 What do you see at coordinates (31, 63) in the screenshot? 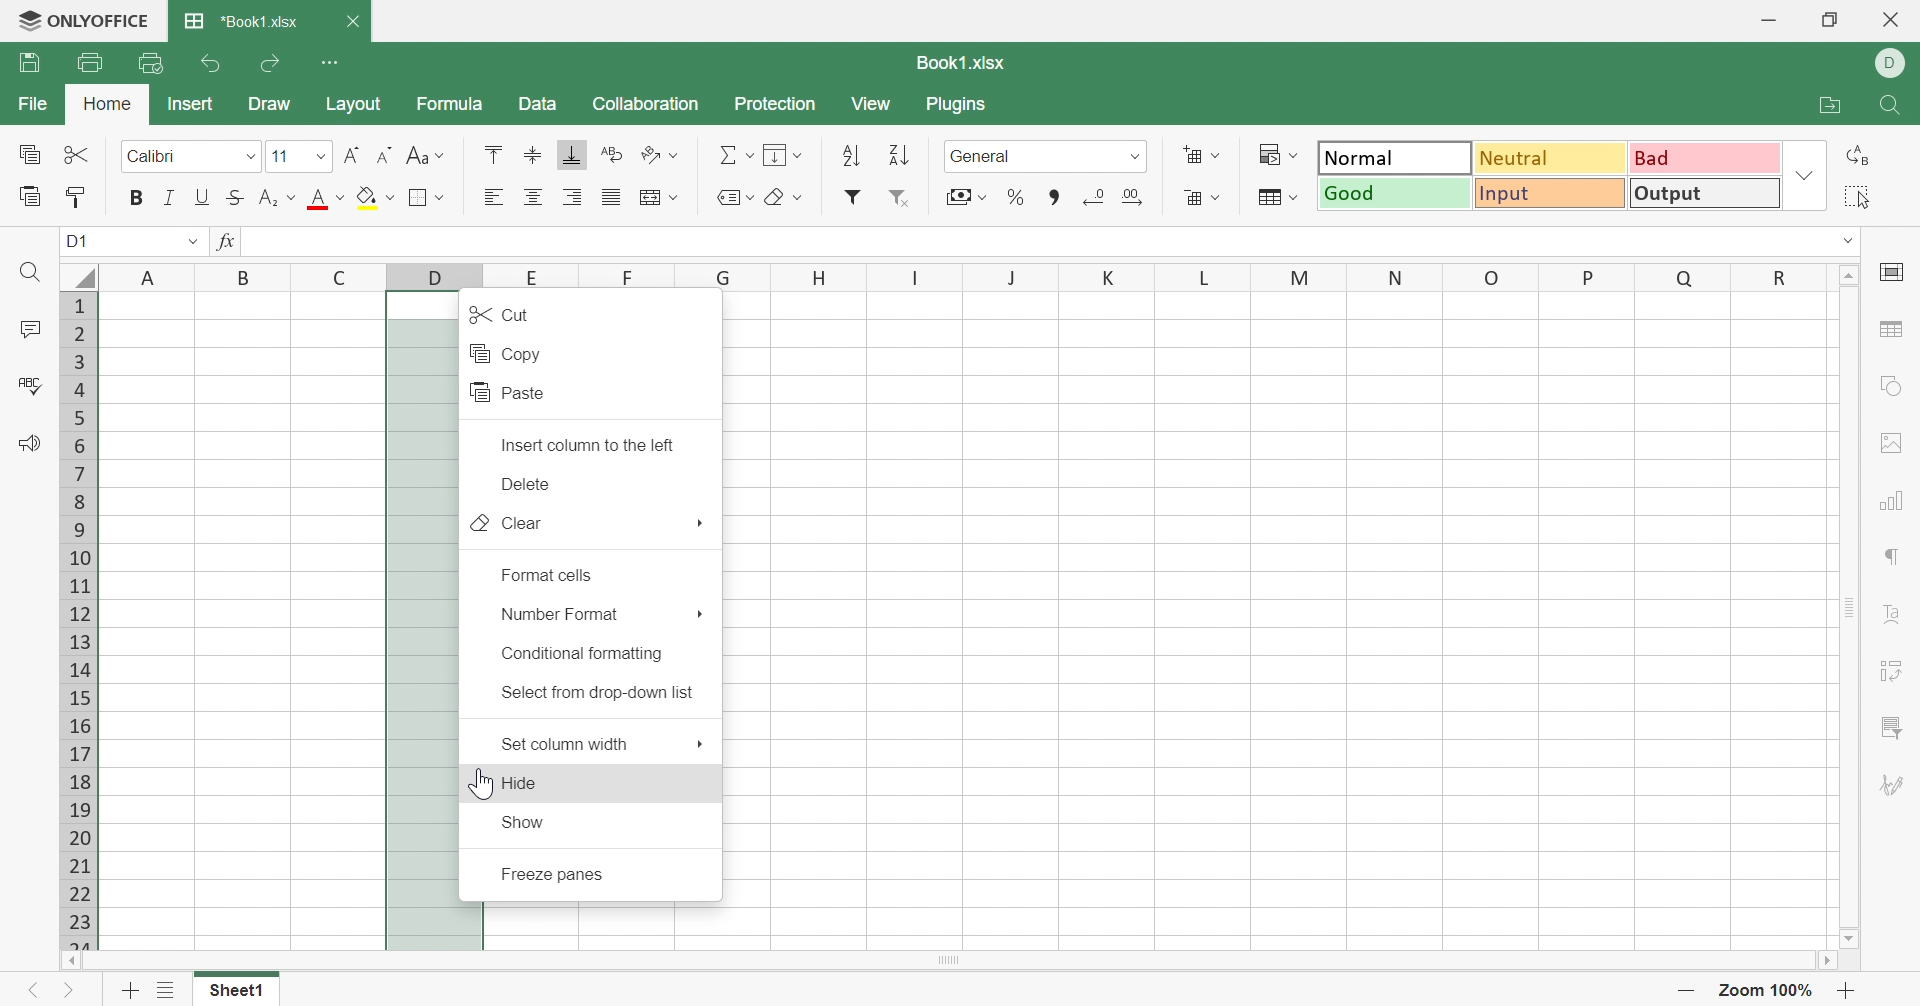
I see `Save` at bounding box center [31, 63].